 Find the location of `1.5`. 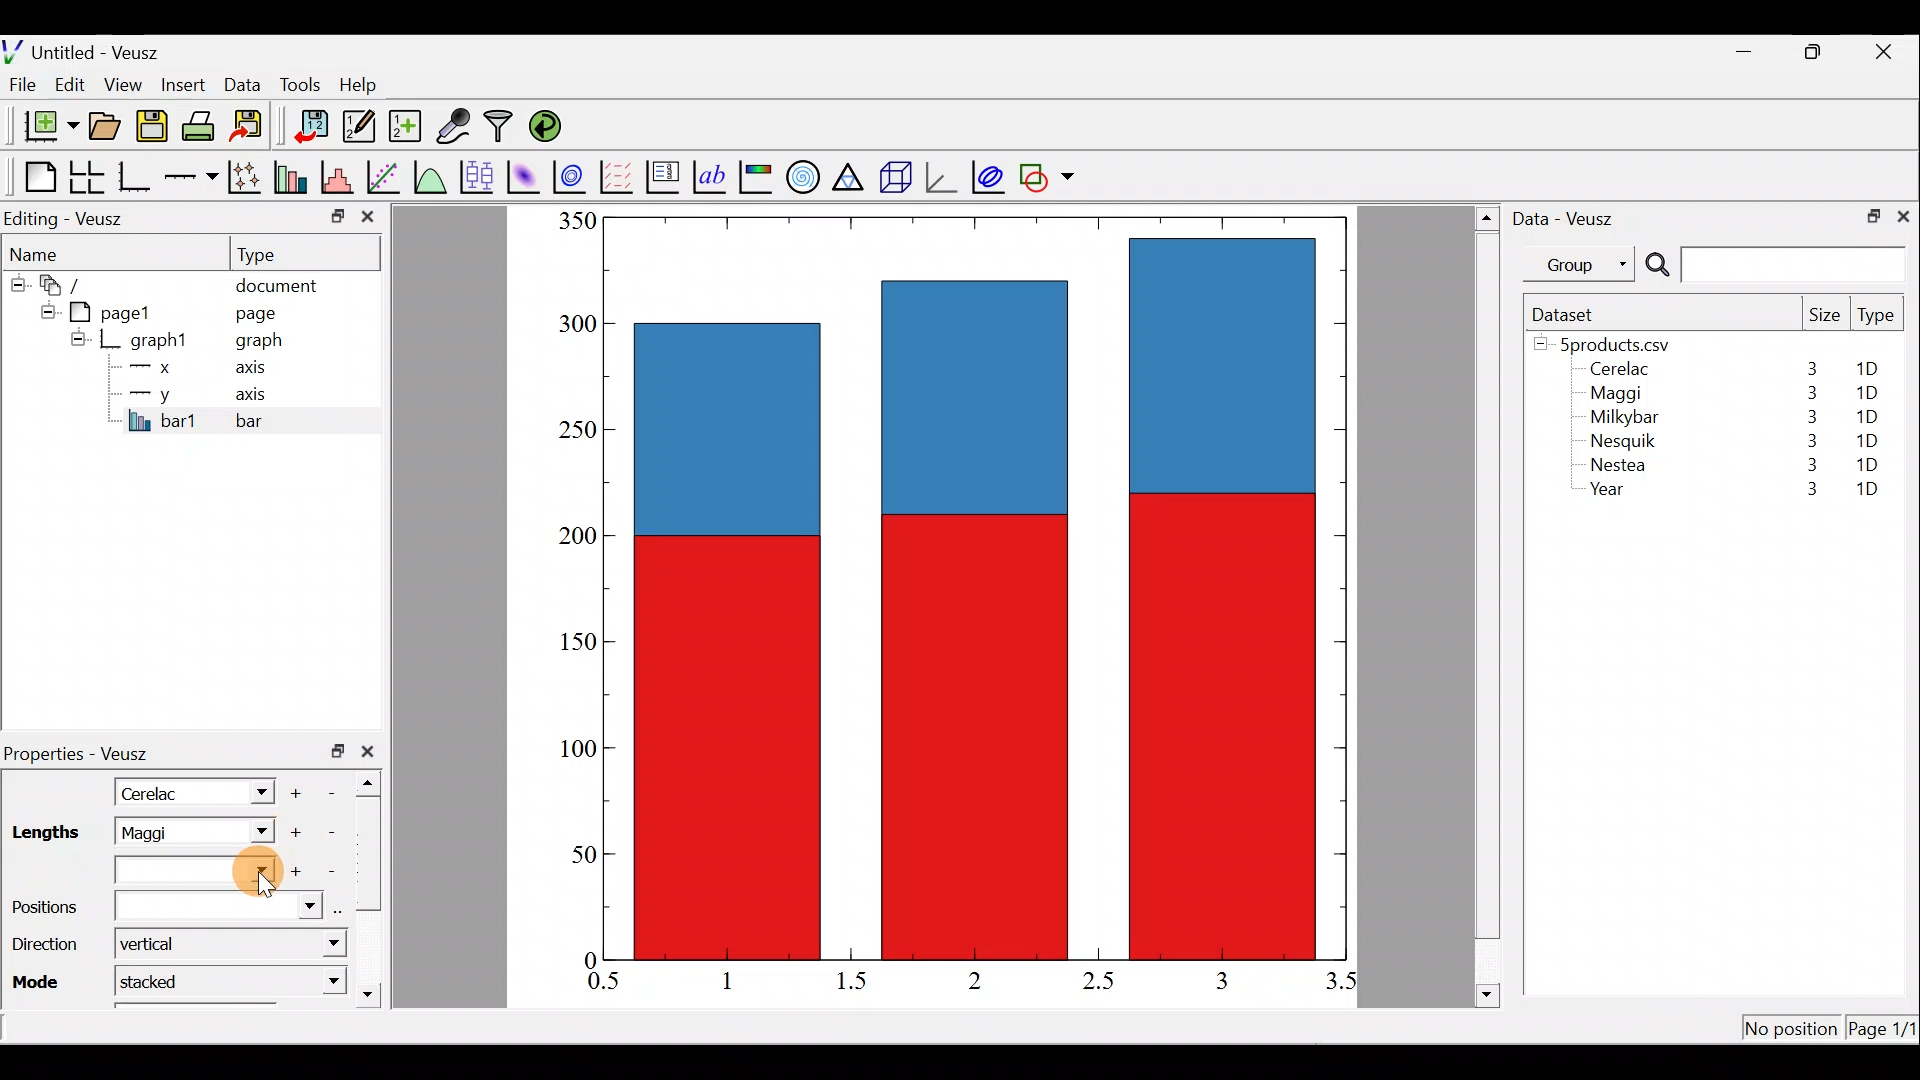

1.5 is located at coordinates (856, 982).